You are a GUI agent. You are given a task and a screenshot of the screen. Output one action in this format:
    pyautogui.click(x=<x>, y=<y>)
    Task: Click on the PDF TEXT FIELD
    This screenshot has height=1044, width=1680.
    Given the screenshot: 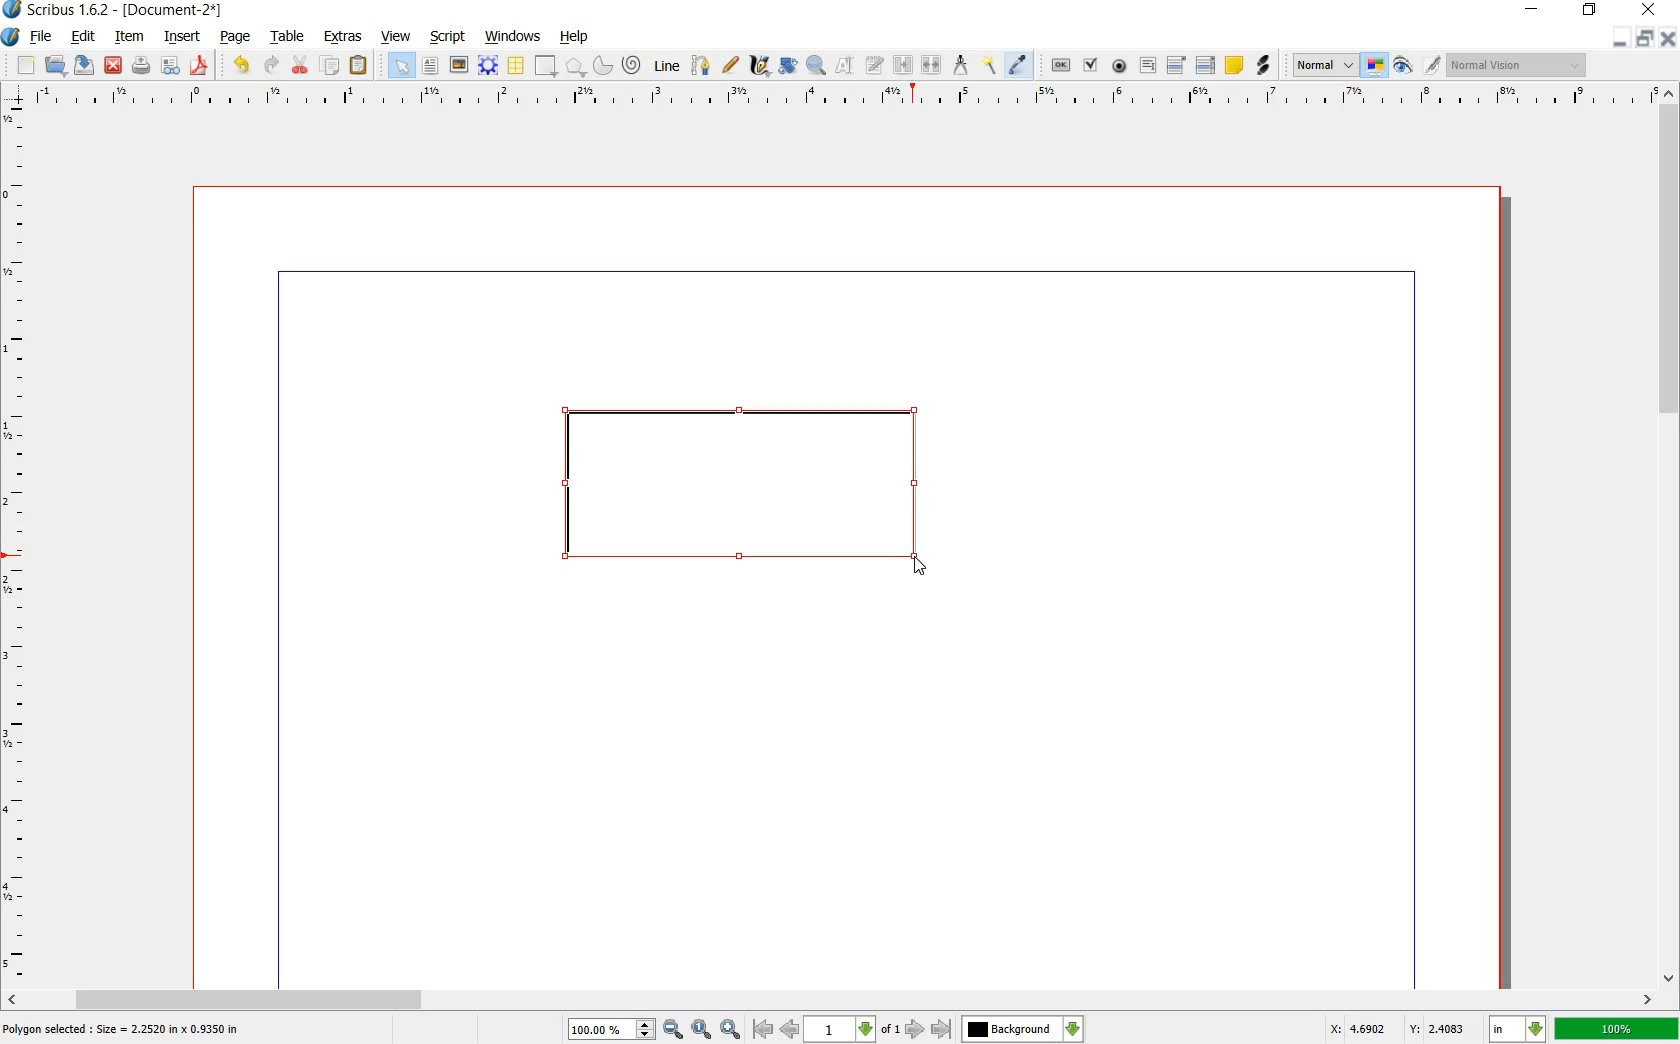 What is the action you would take?
    pyautogui.click(x=1147, y=66)
    